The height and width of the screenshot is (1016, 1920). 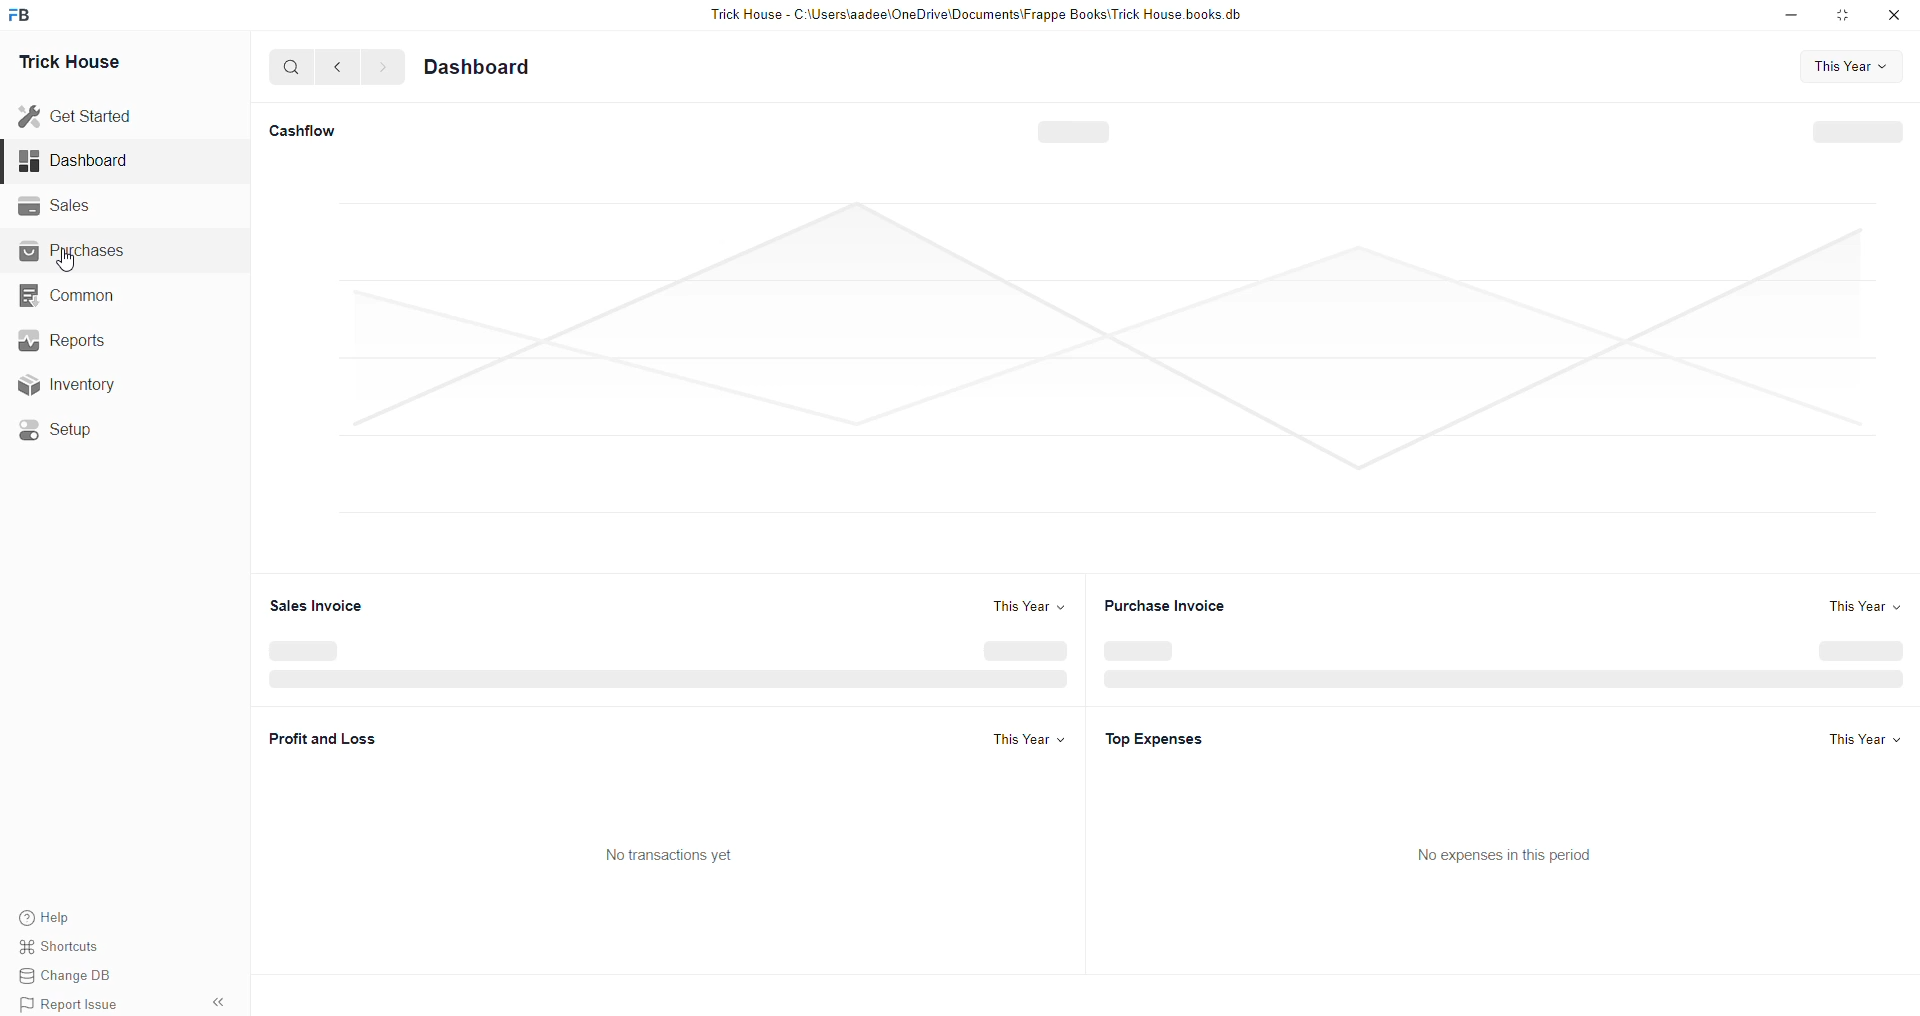 I want to click on Report Issue, so click(x=75, y=1004).